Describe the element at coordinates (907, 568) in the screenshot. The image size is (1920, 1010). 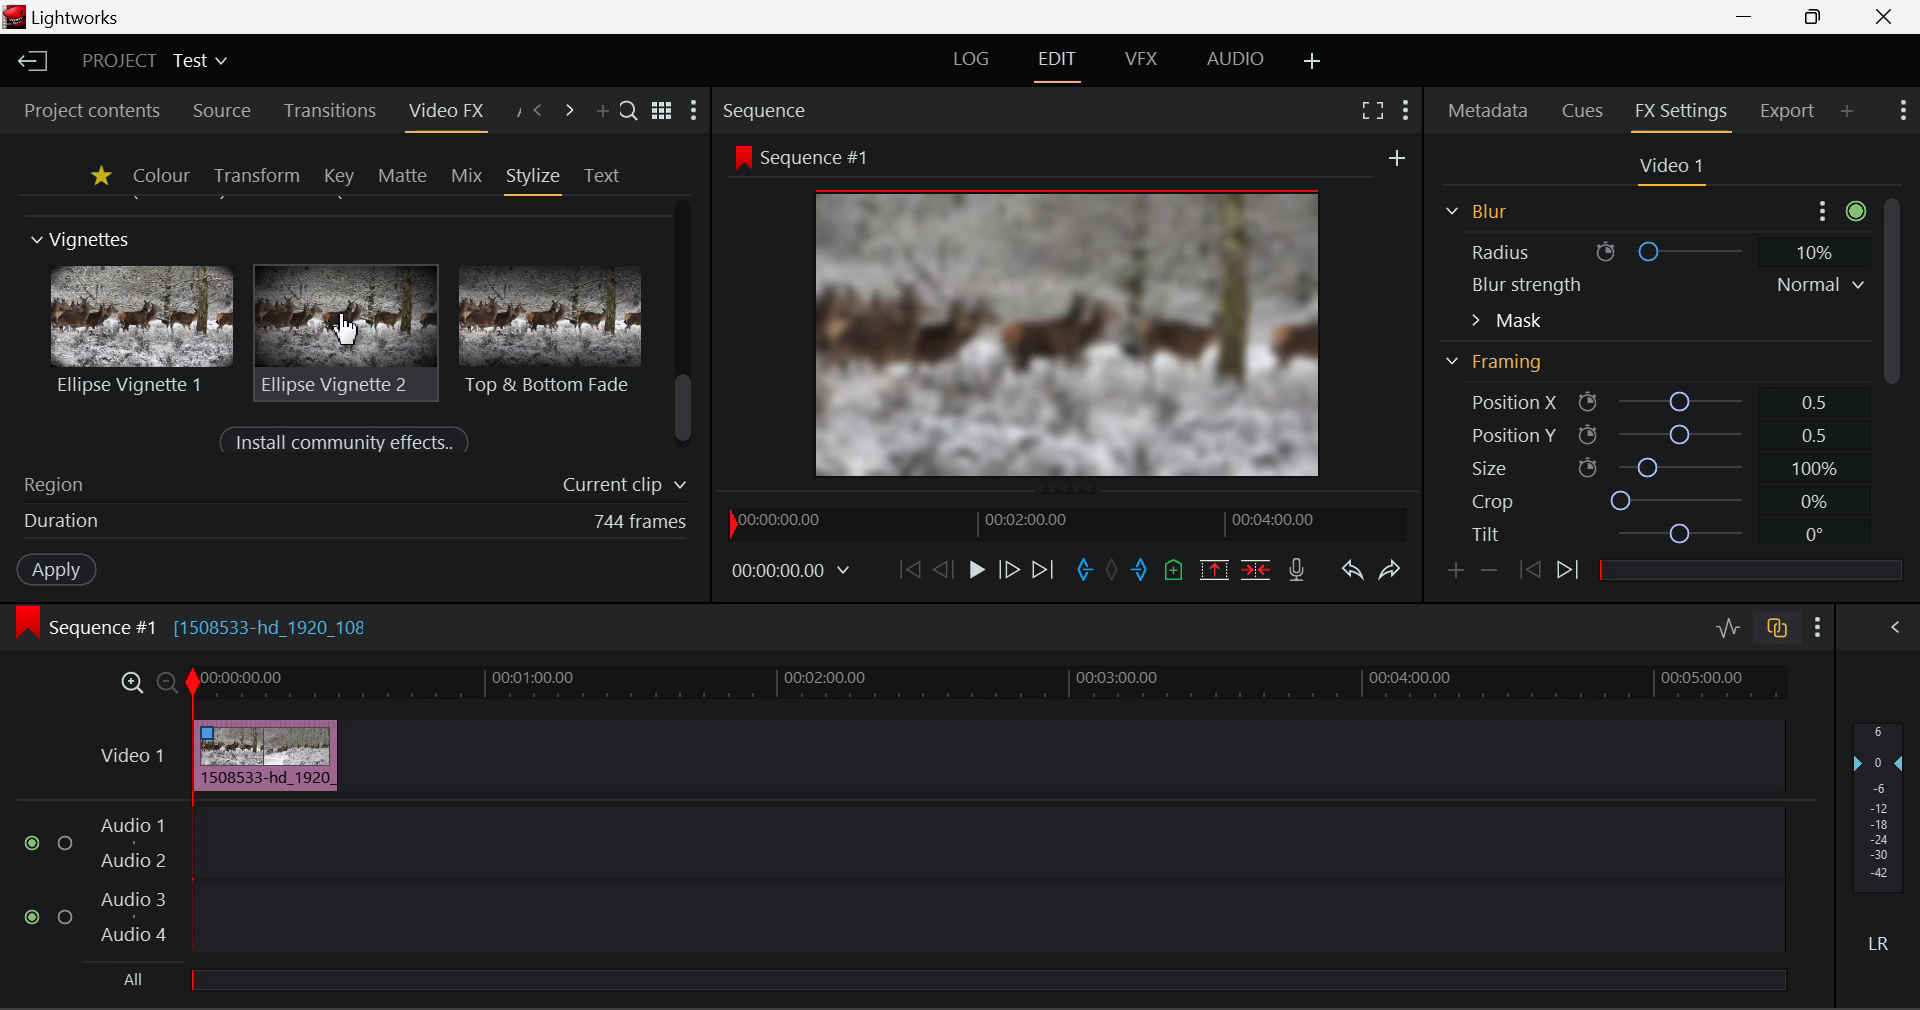
I see `To Start` at that location.